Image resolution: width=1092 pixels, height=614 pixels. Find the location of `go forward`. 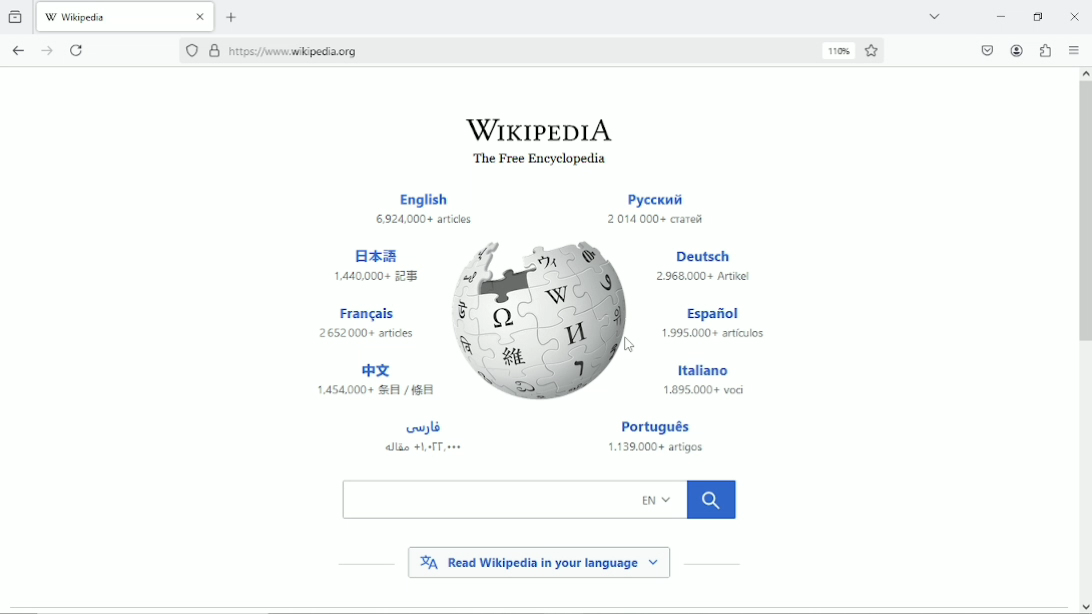

go forward is located at coordinates (48, 50).